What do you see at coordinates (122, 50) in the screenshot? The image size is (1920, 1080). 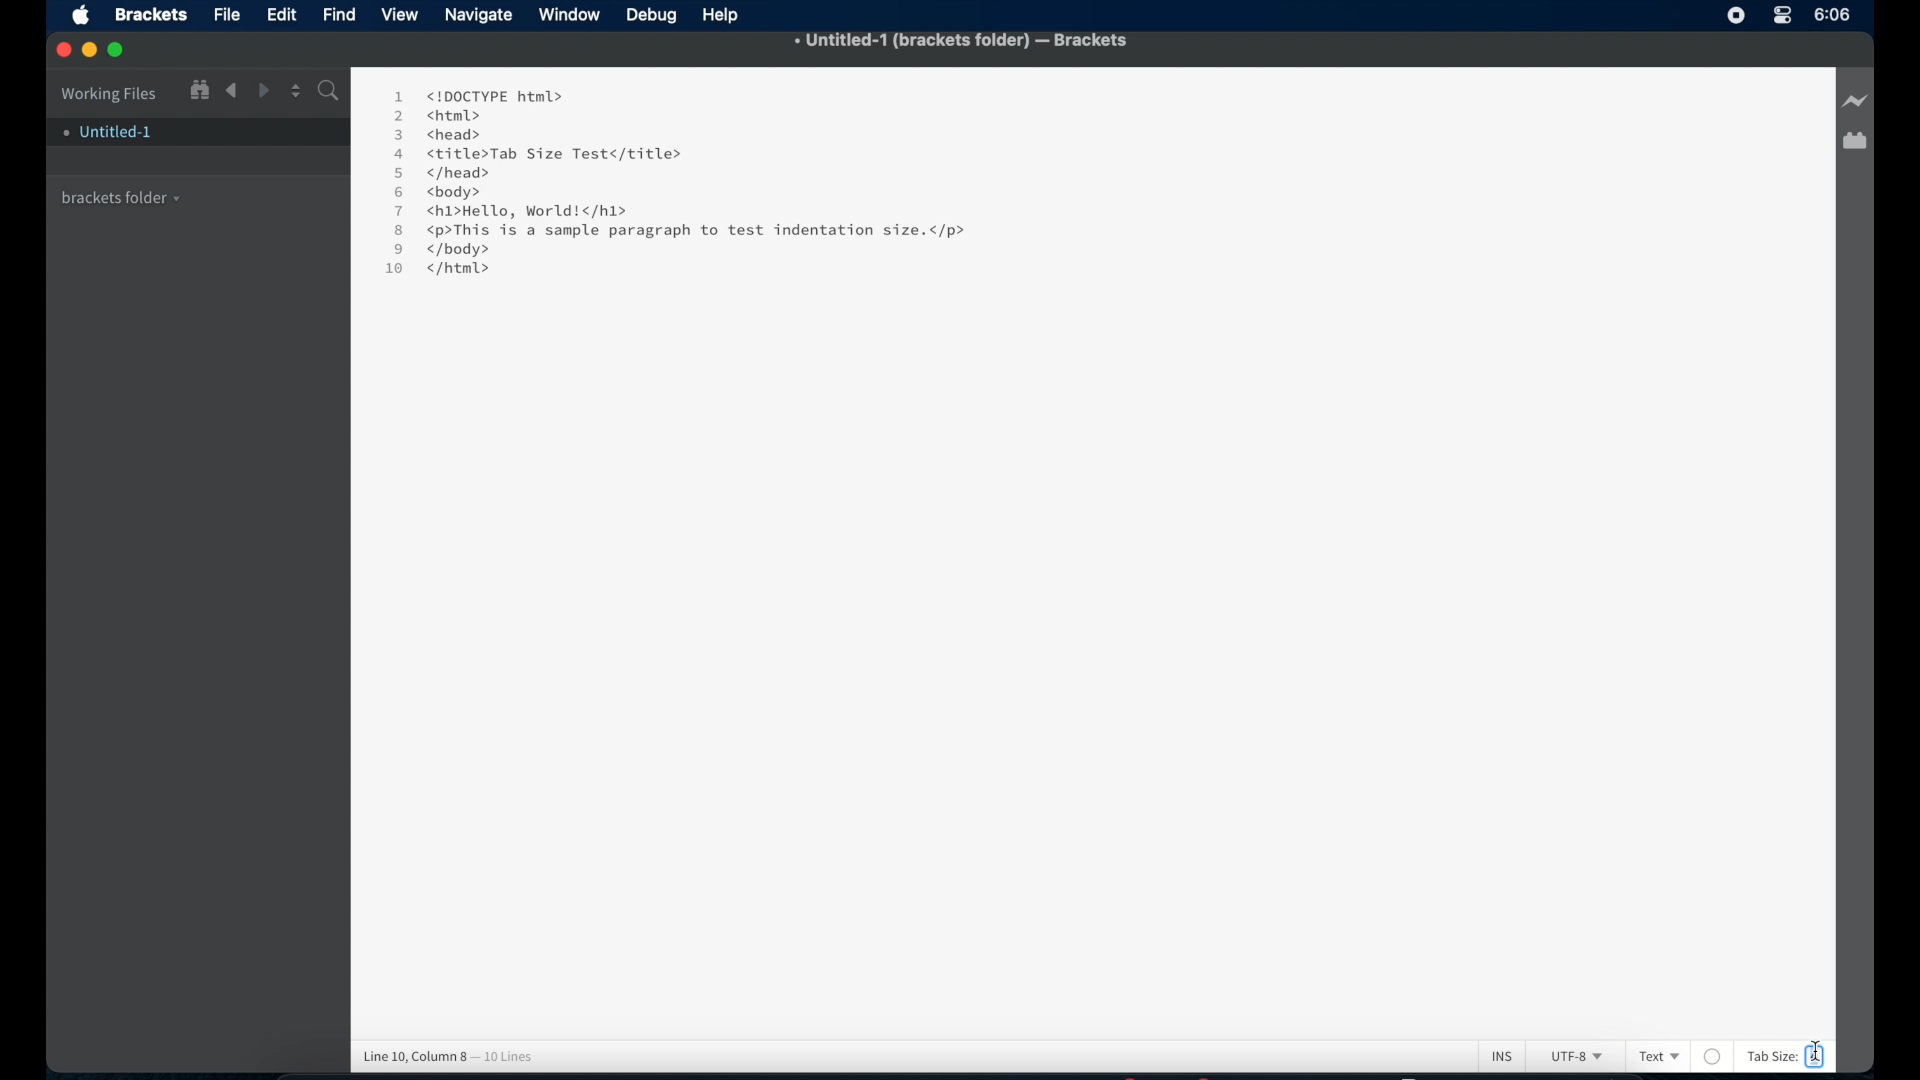 I see `Maximize` at bounding box center [122, 50].